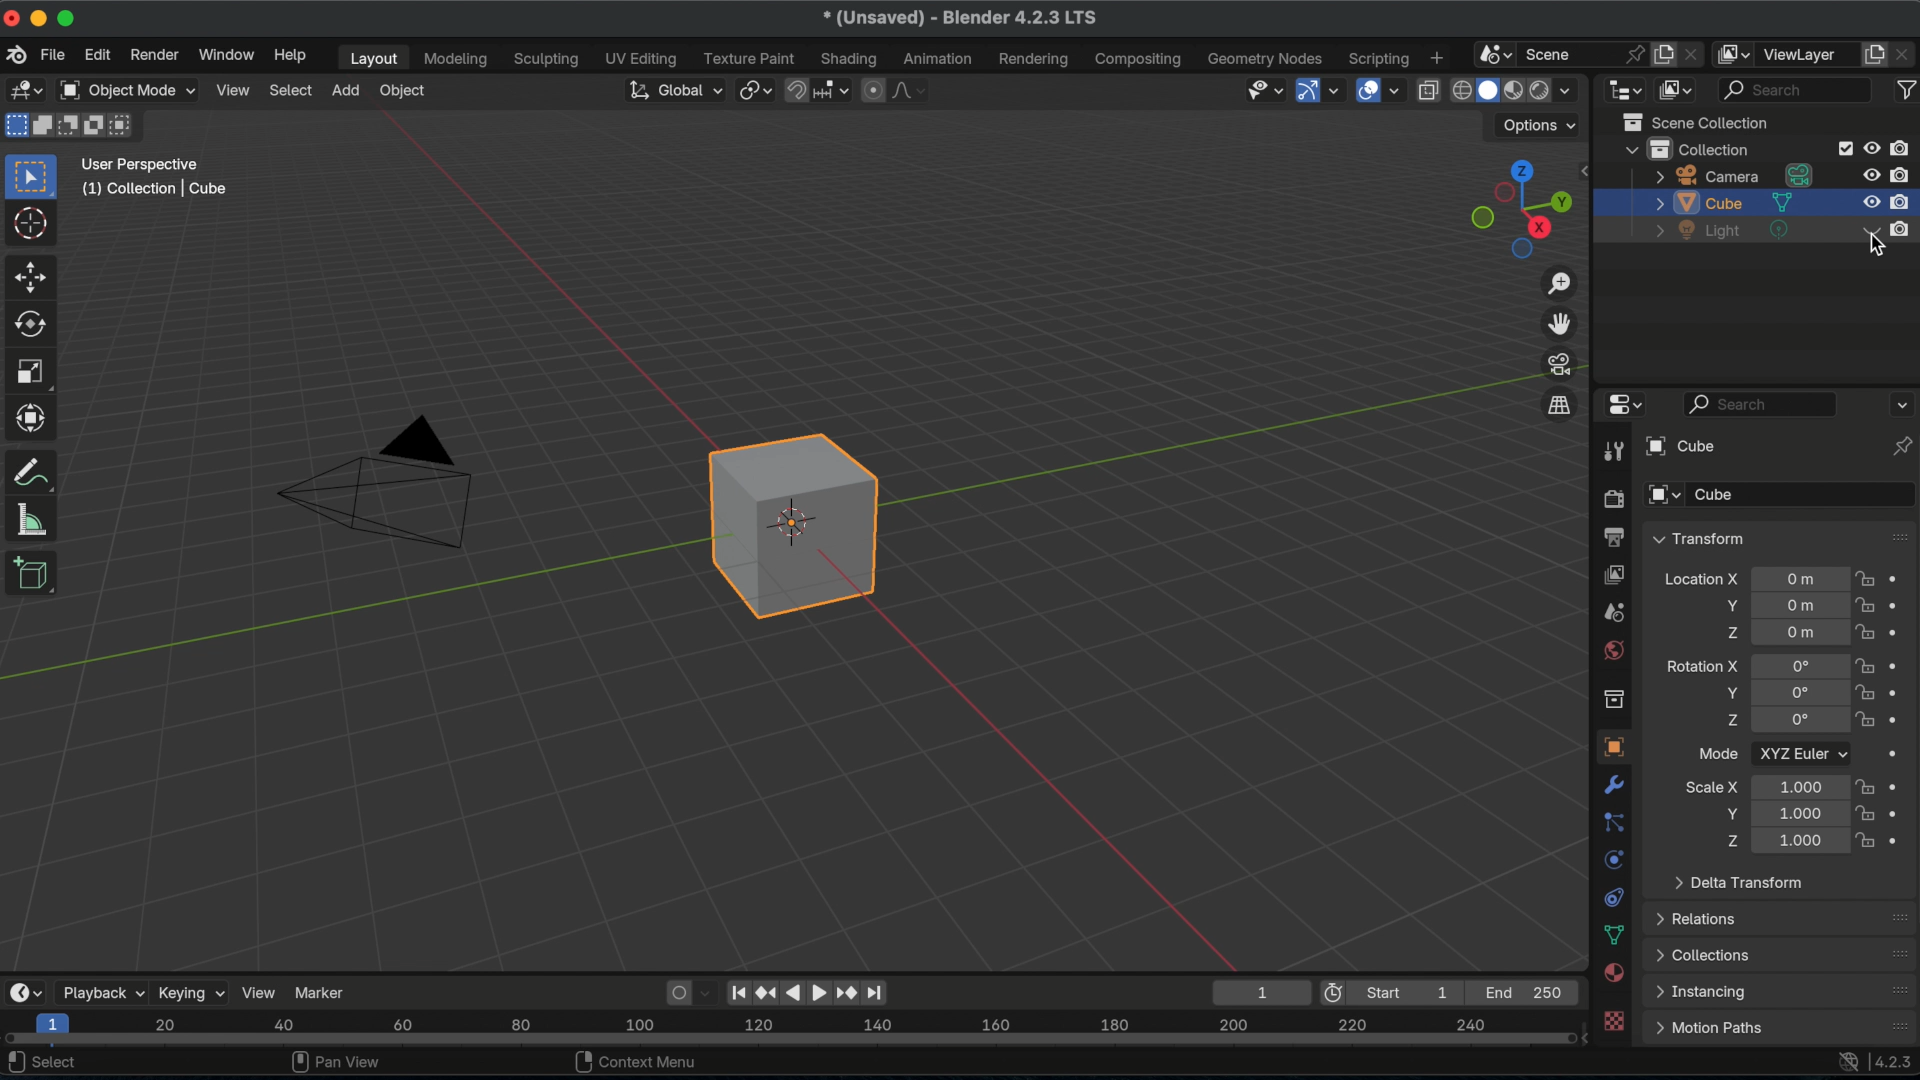  What do you see at coordinates (1700, 992) in the screenshot?
I see `instancing` at bounding box center [1700, 992].